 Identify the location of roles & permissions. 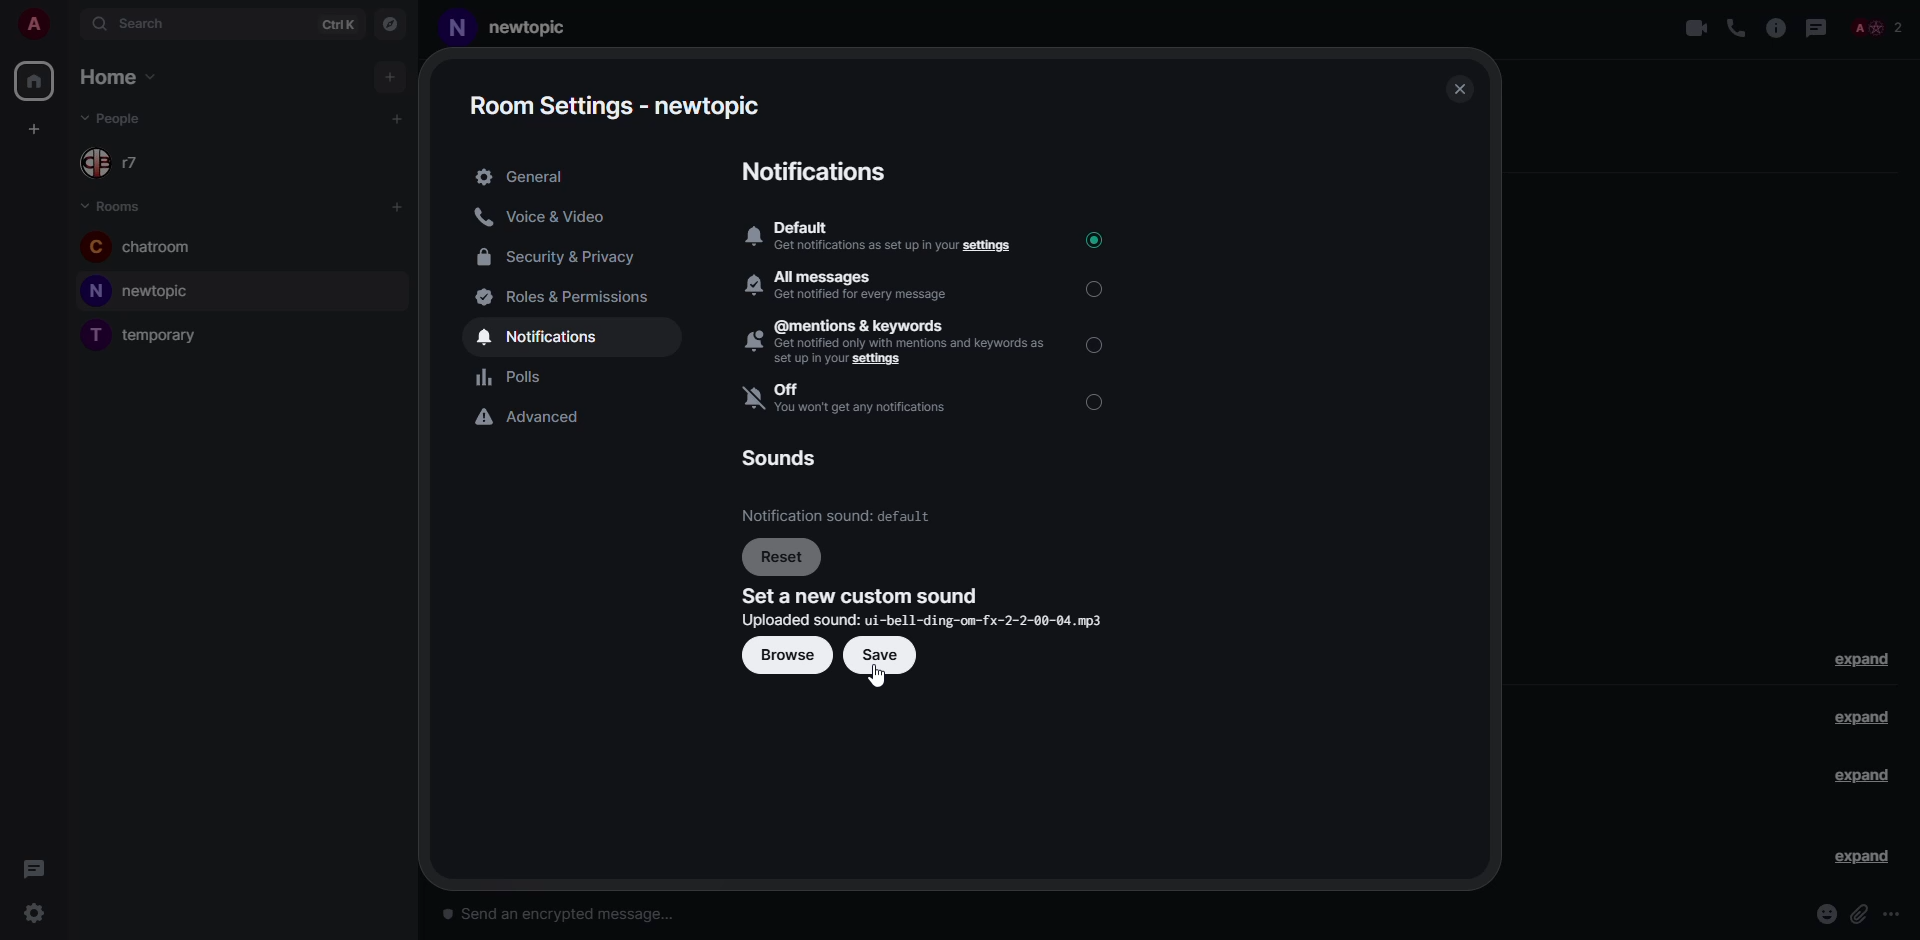
(570, 295).